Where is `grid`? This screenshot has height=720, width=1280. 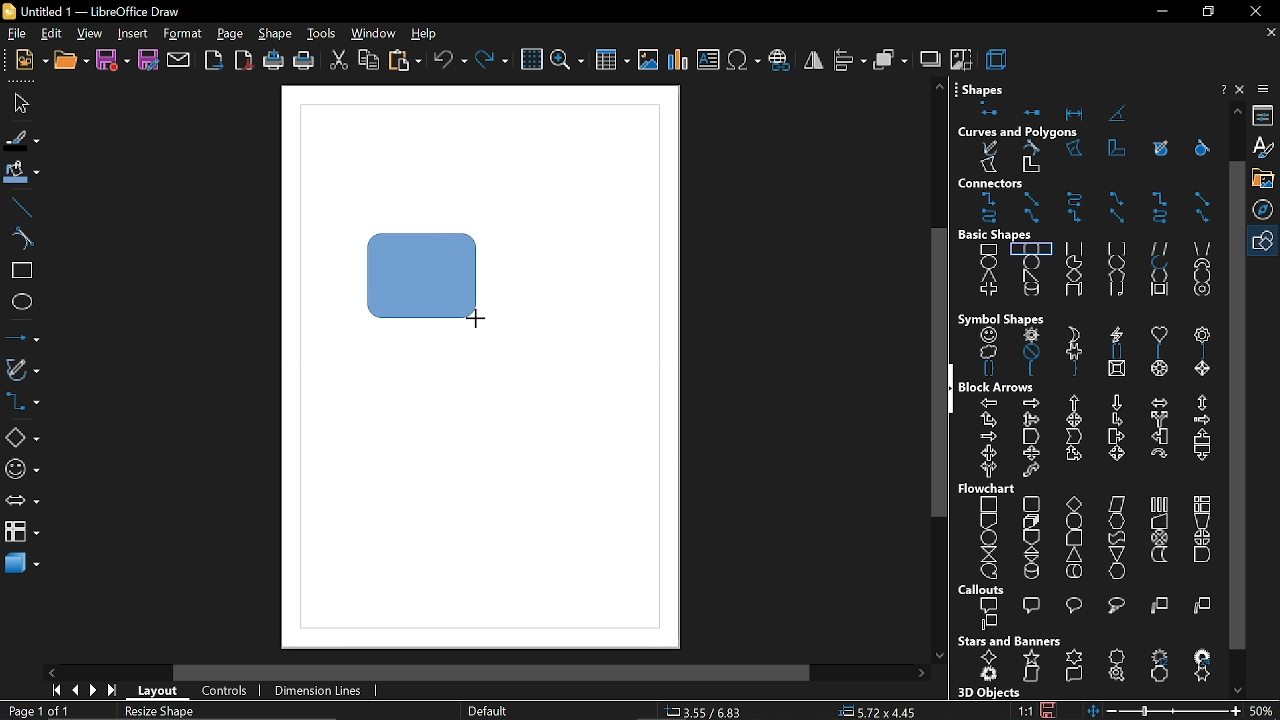 grid is located at coordinates (531, 60).